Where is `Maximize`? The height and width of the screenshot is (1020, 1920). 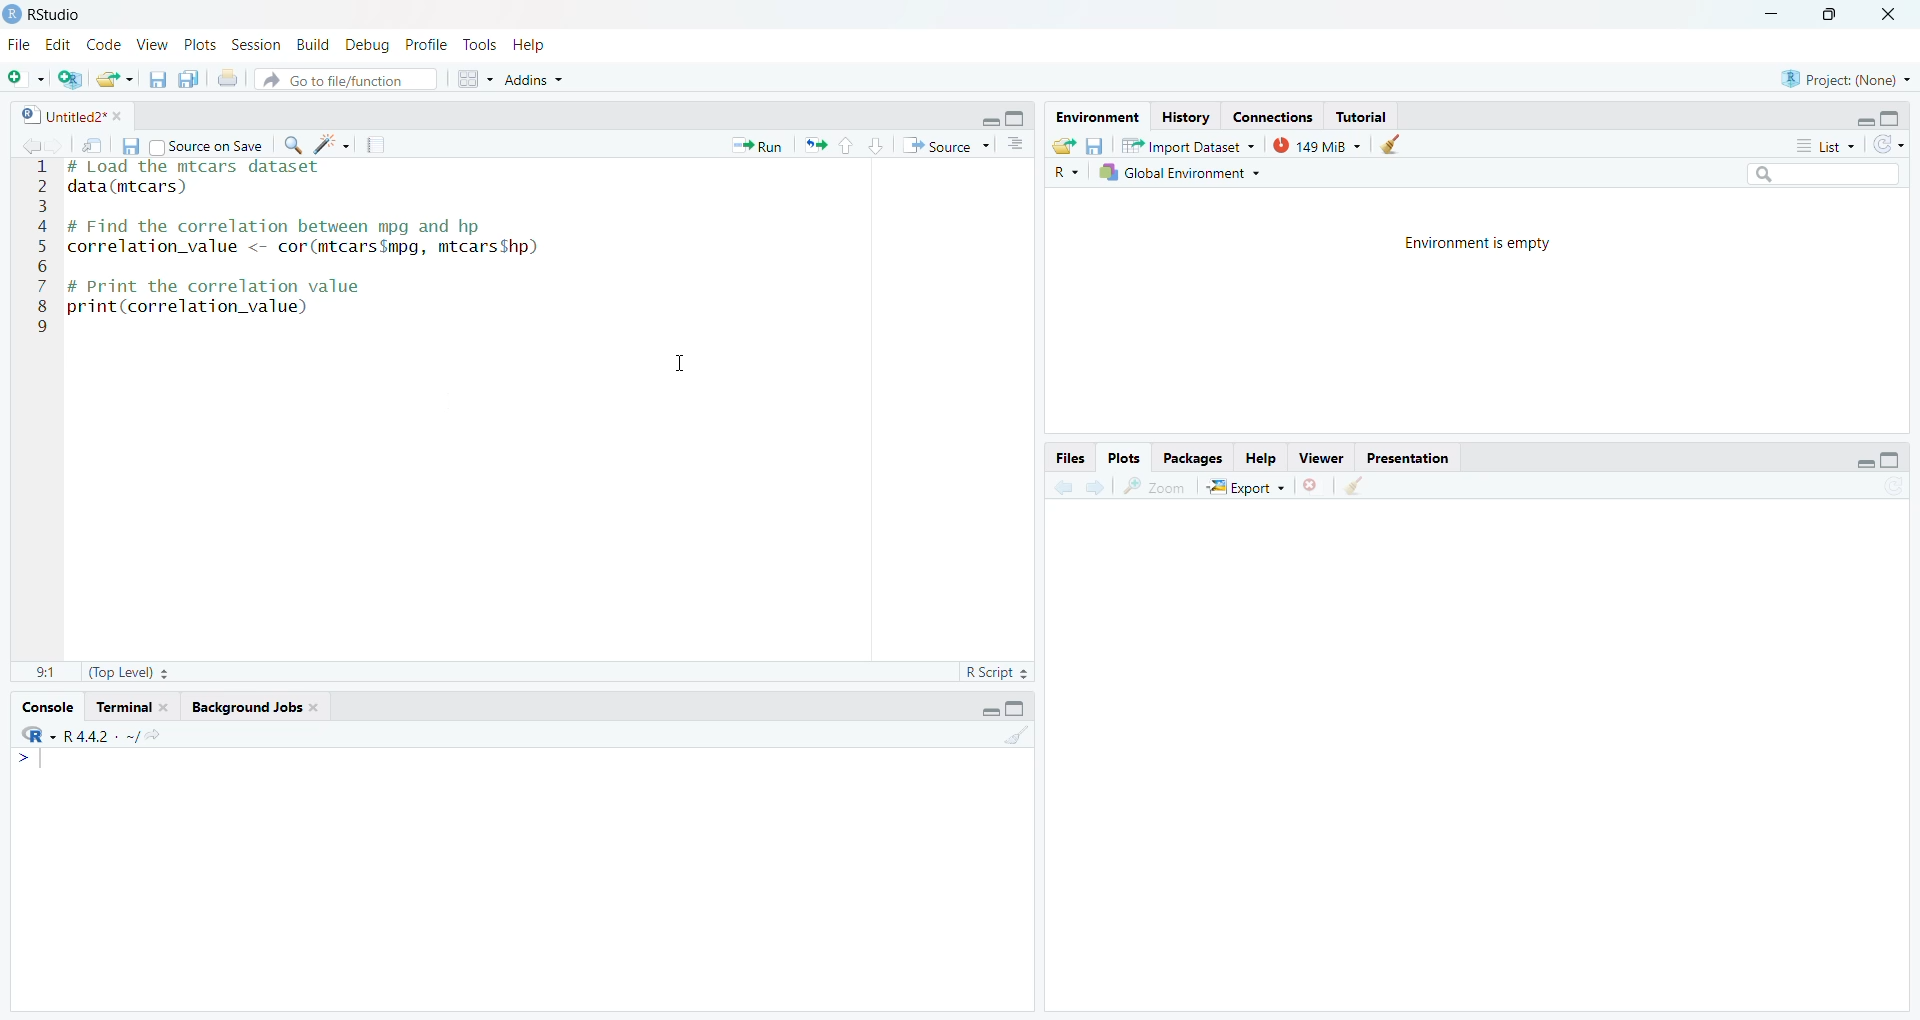 Maximize is located at coordinates (1020, 708).